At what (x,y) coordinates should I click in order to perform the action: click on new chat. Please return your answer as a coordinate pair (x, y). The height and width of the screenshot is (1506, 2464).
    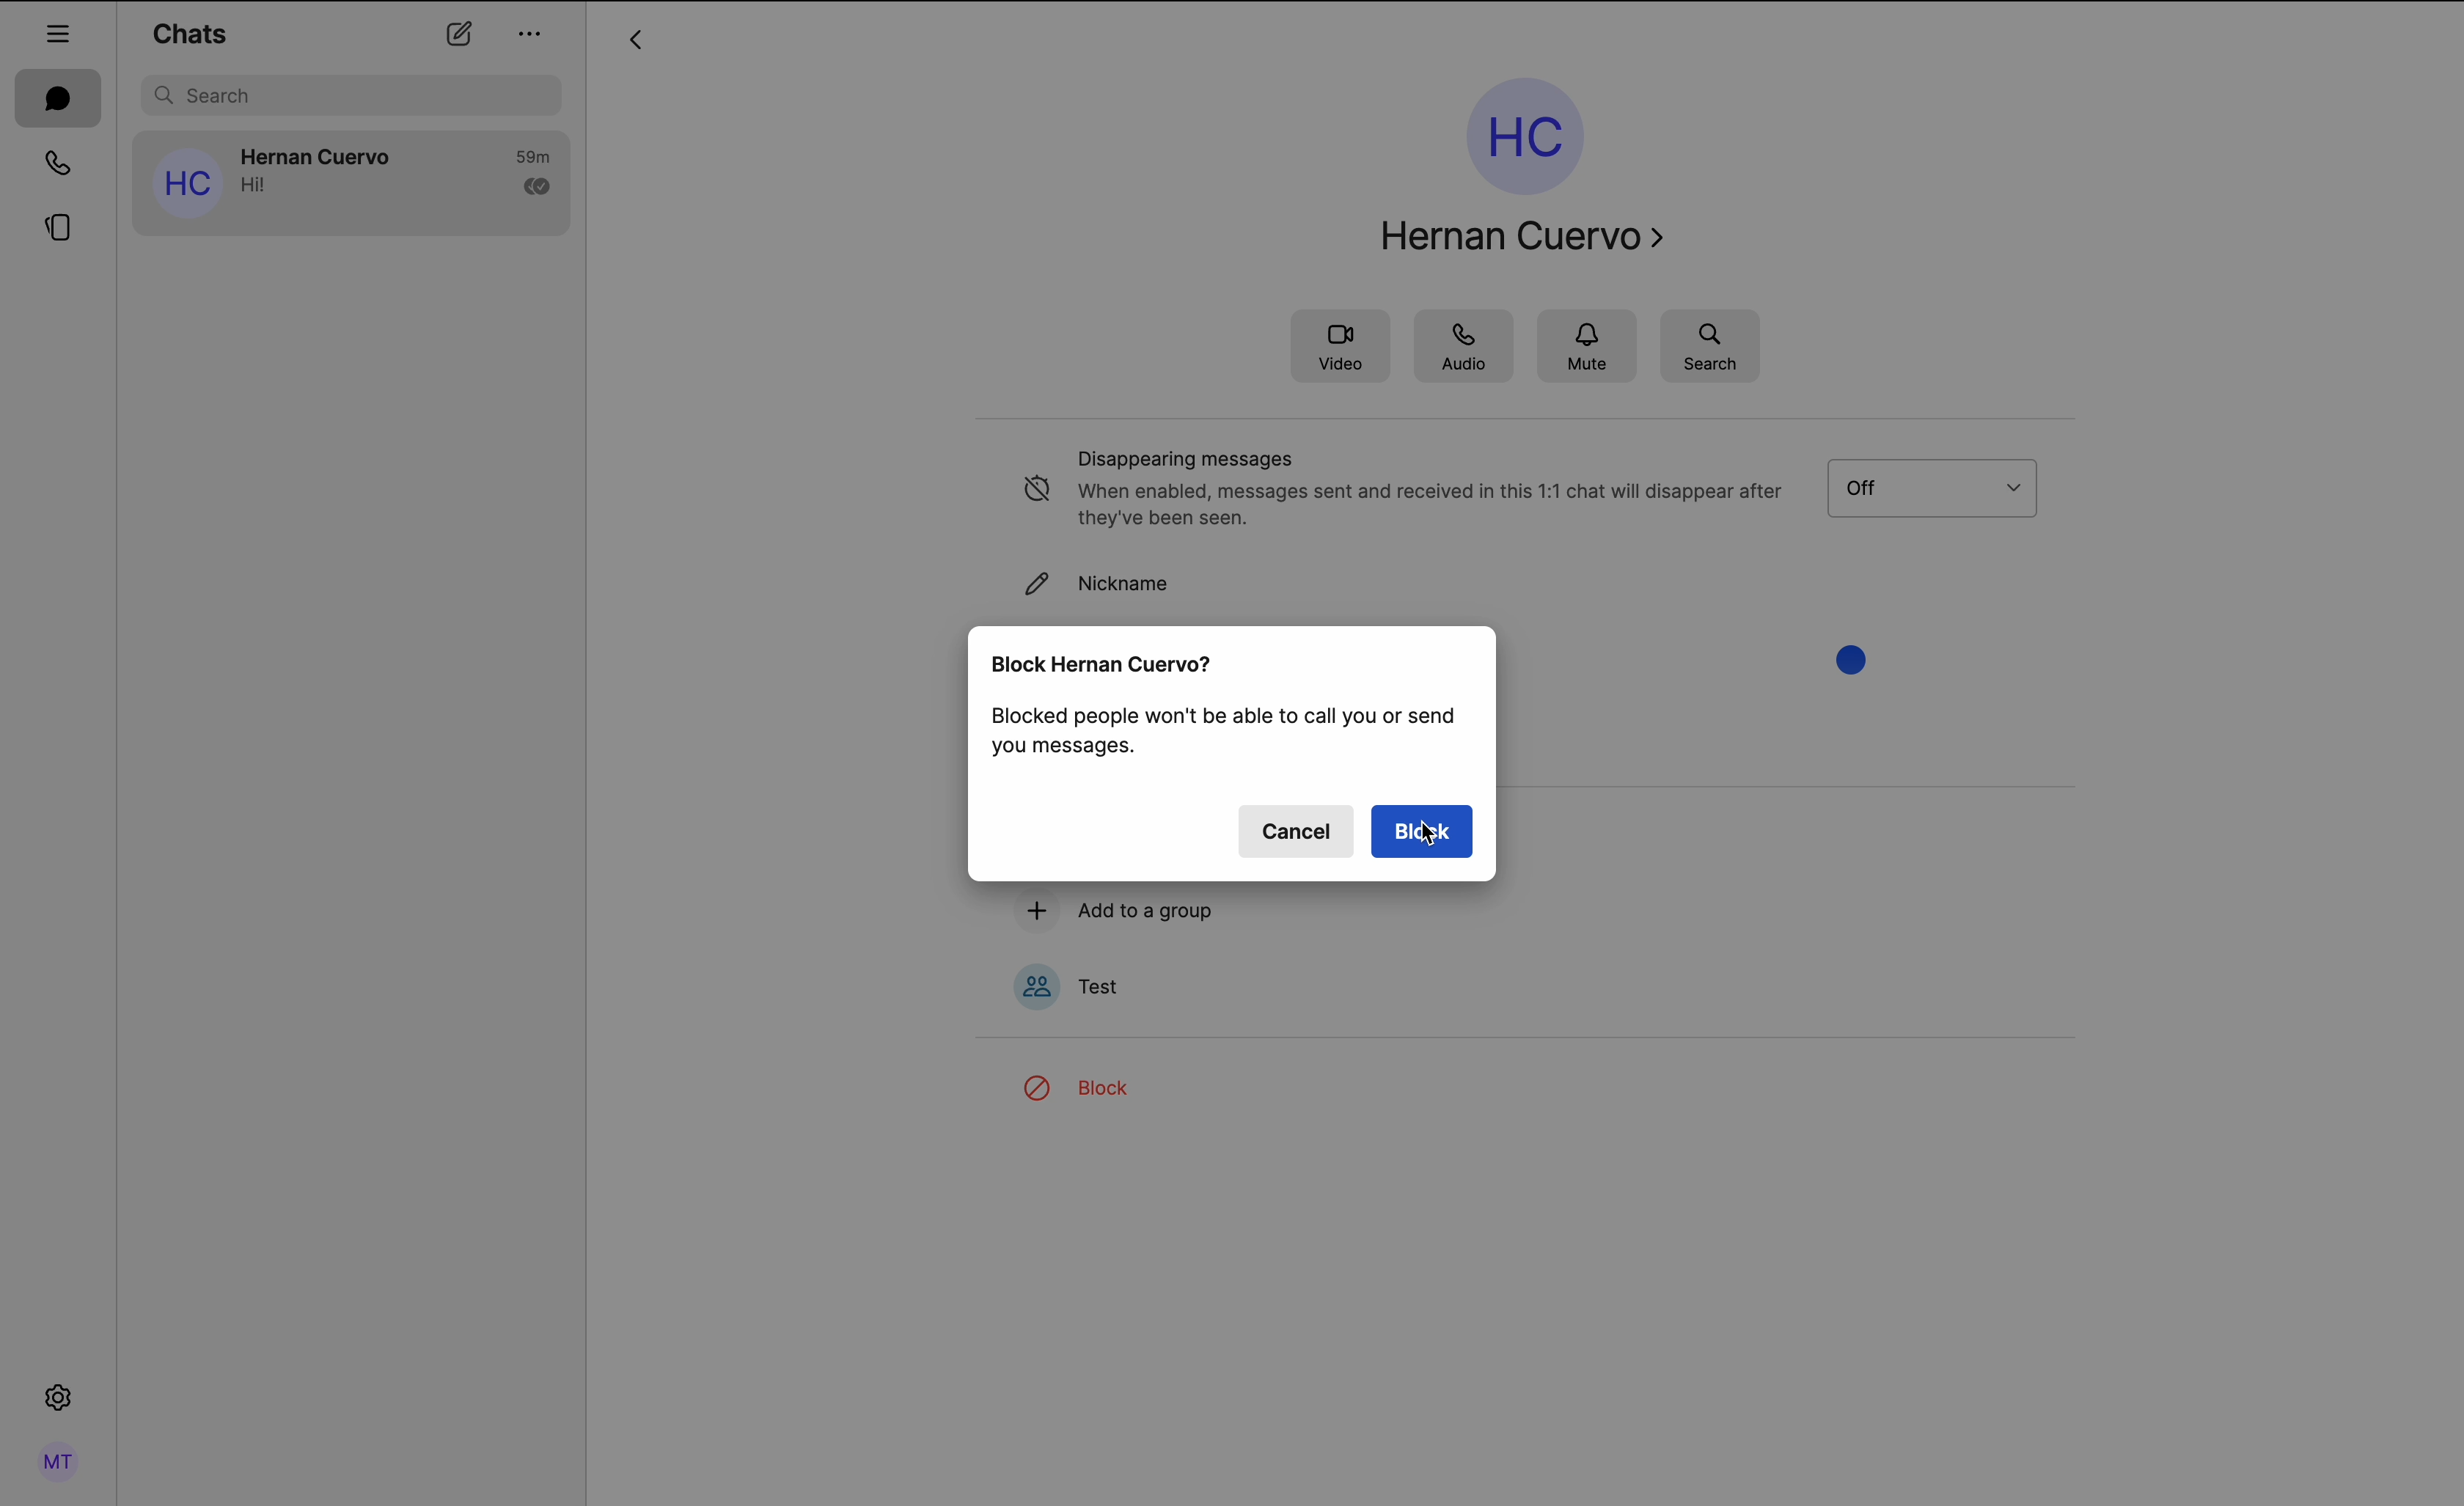
    Looking at the image, I should click on (460, 35).